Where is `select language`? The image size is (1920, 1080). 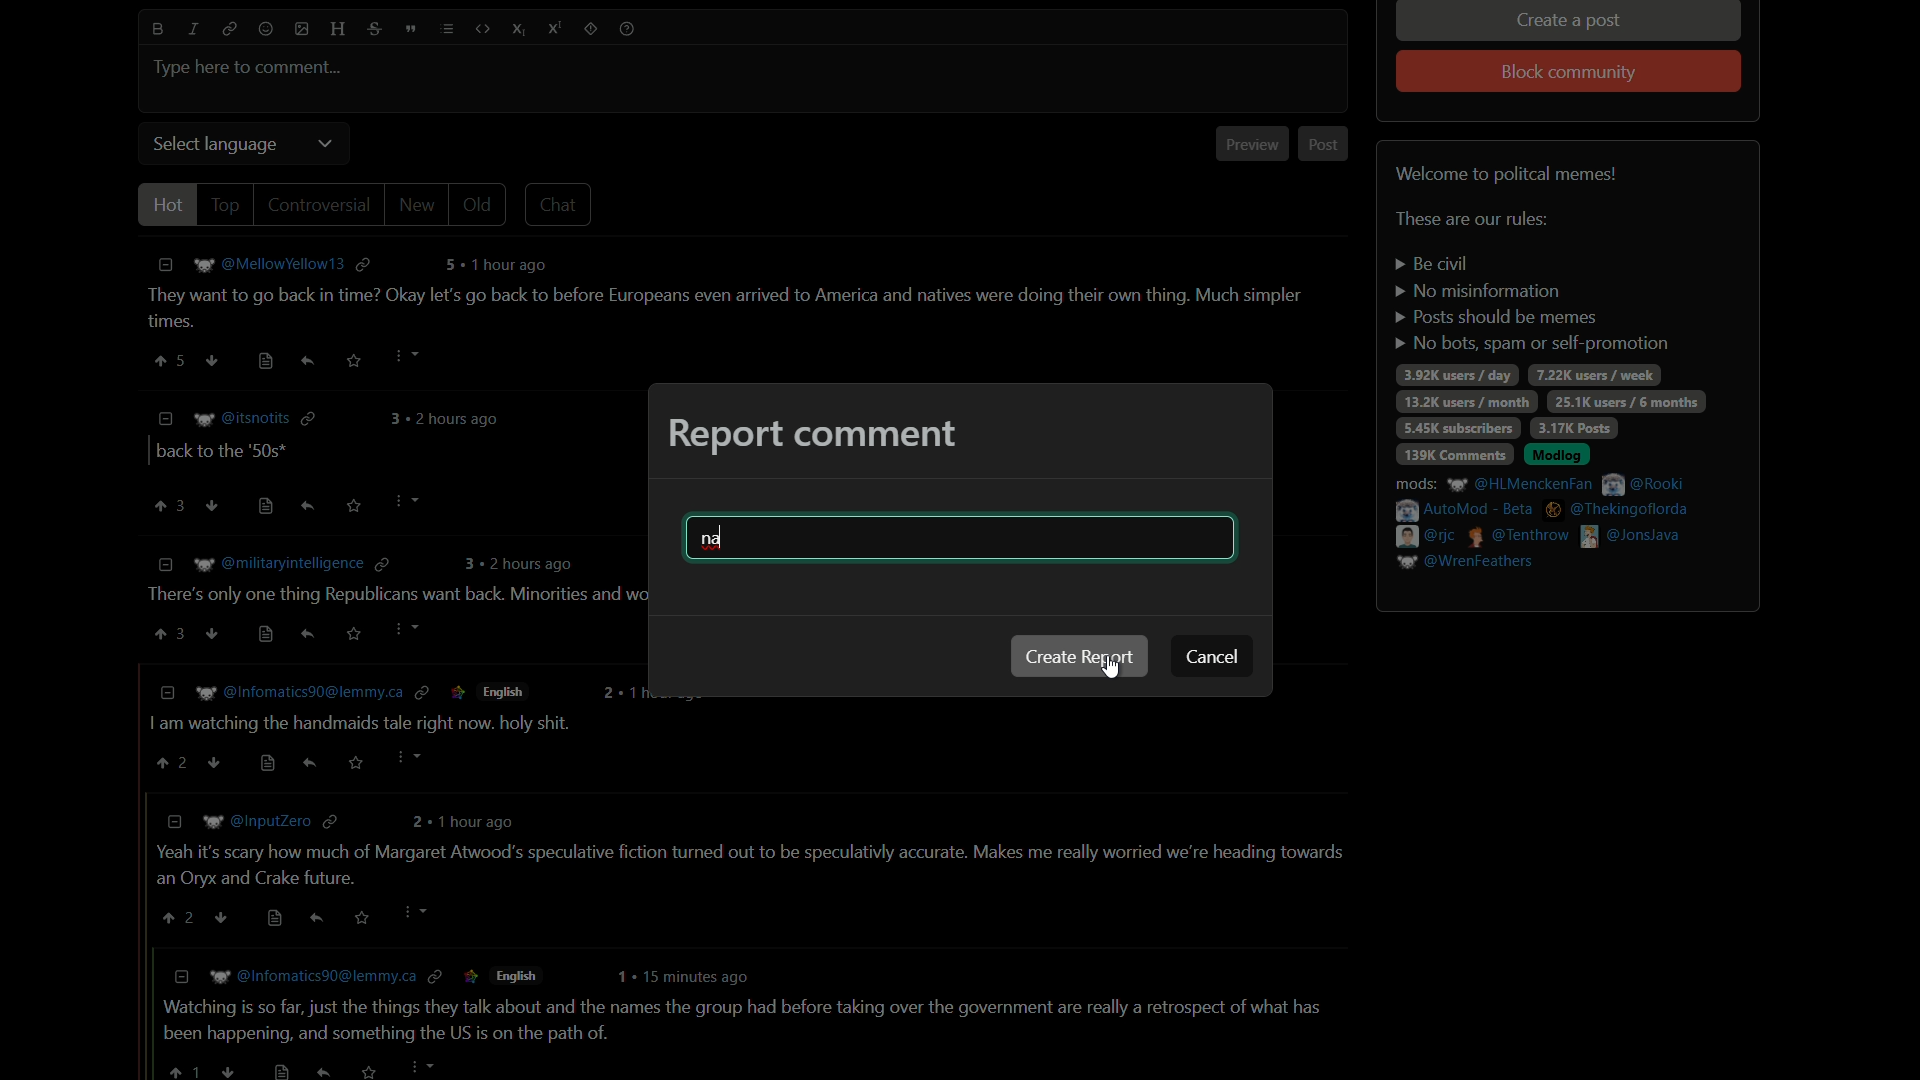
select language is located at coordinates (213, 145).